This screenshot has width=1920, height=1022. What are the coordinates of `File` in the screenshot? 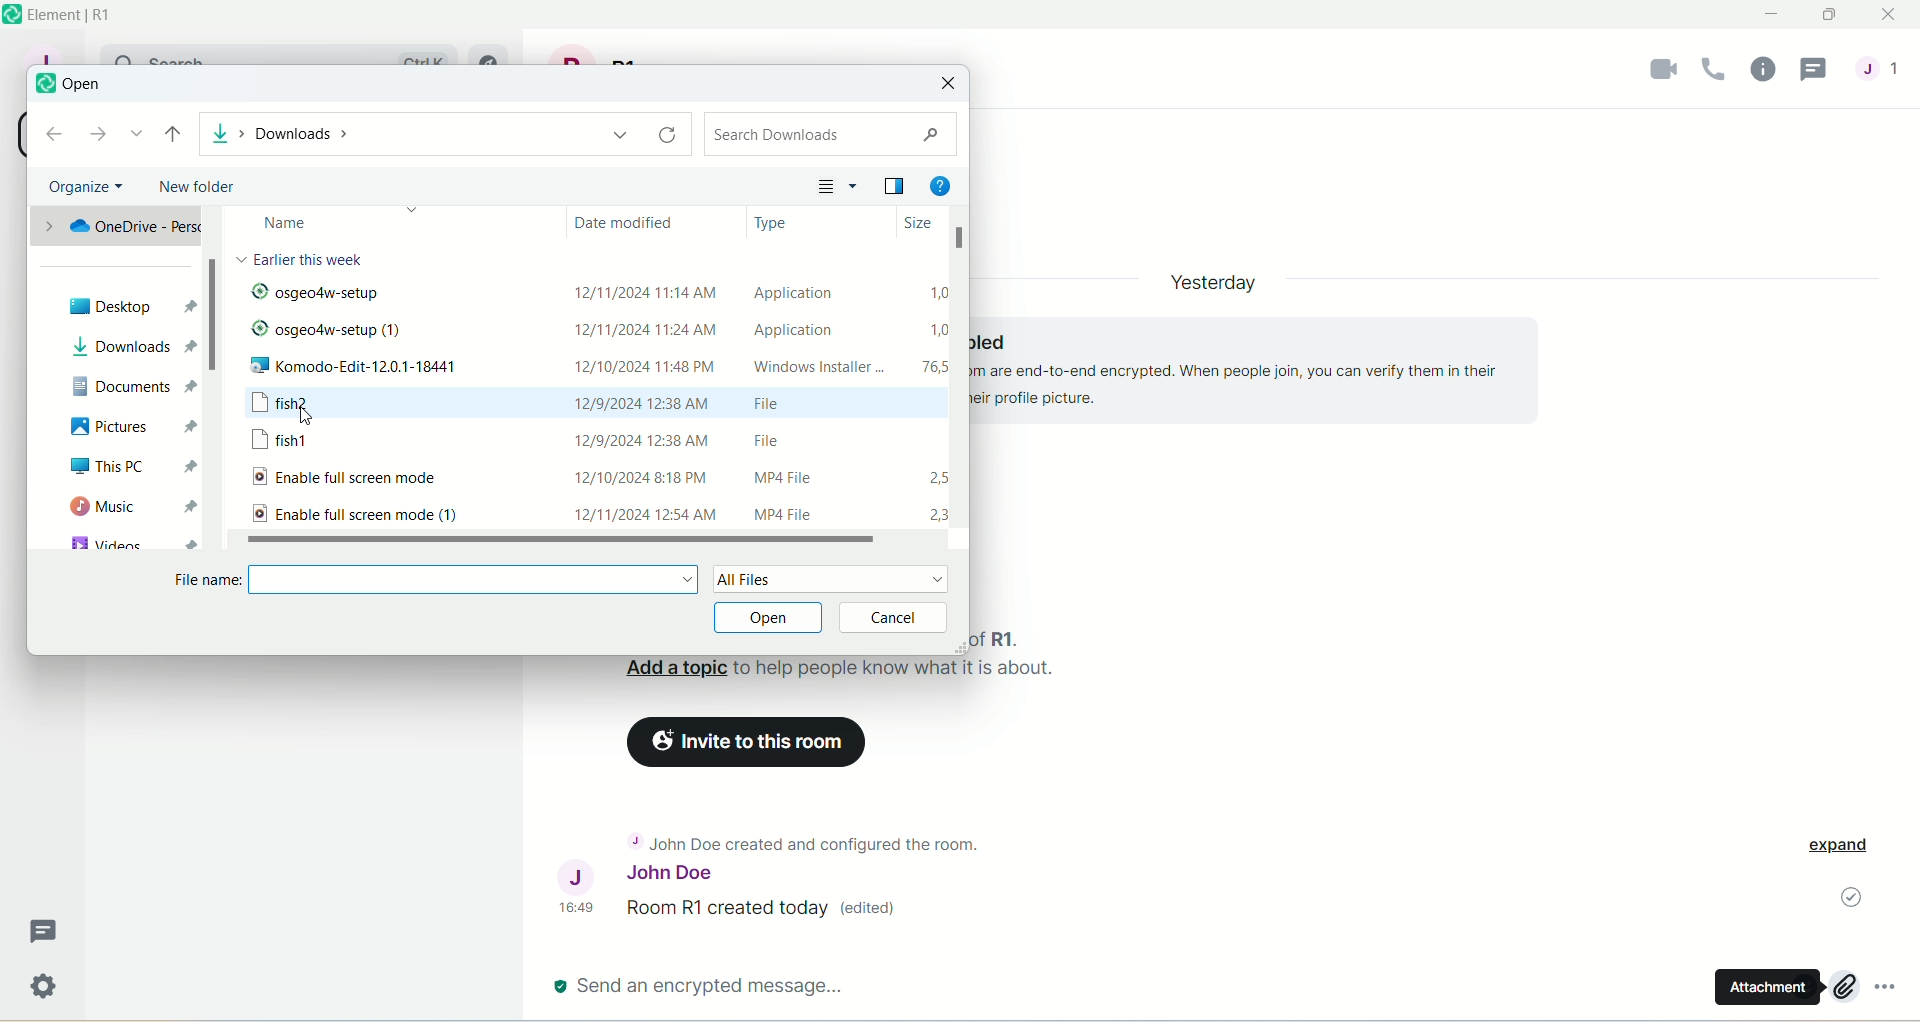 It's located at (779, 437).